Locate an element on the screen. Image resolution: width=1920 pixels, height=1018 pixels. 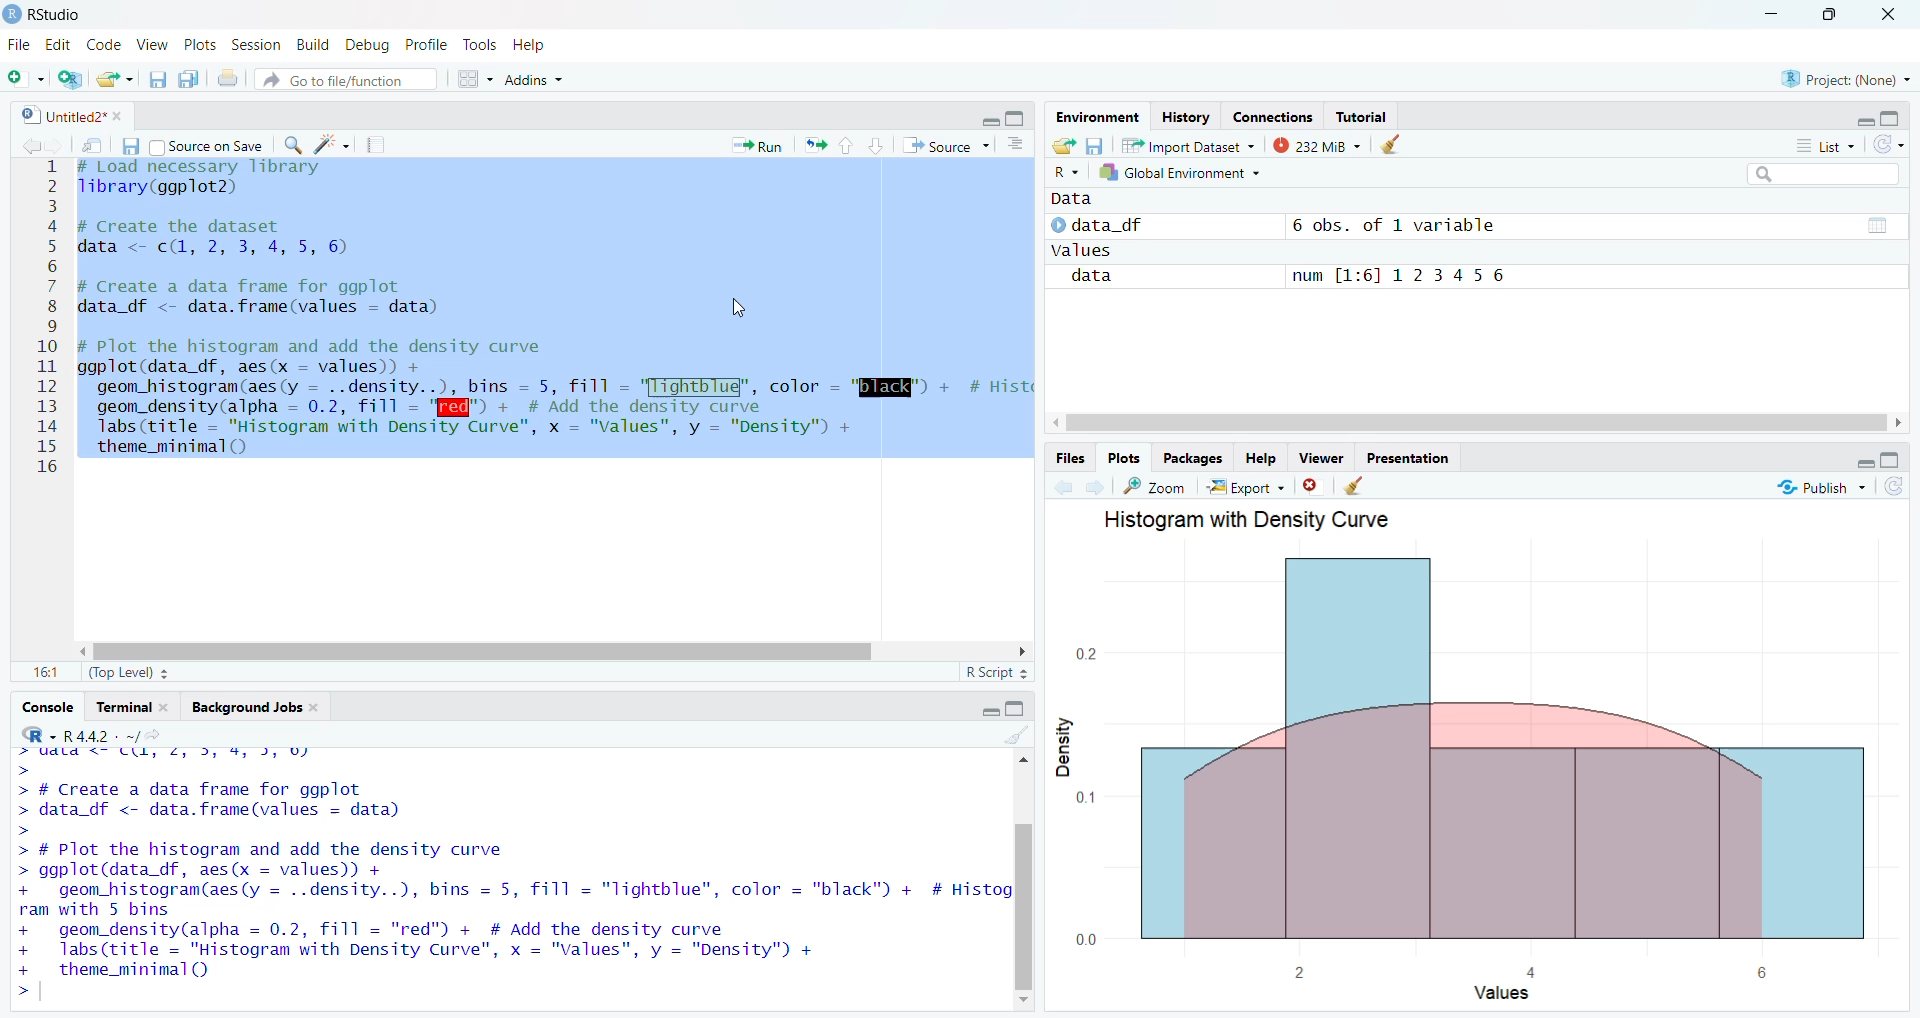
» Run is located at coordinates (762, 145).